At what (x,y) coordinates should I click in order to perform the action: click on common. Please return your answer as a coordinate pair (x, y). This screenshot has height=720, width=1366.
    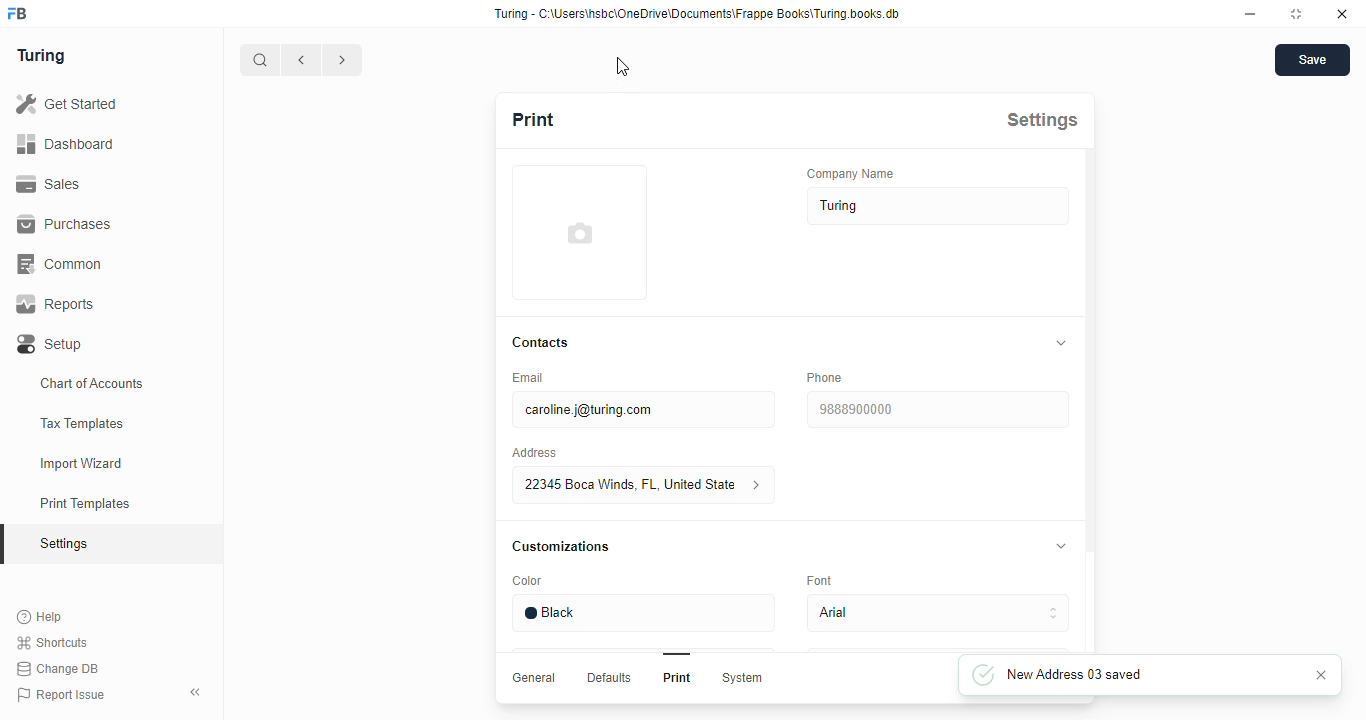
    Looking at the image, I should click on (62, 264).